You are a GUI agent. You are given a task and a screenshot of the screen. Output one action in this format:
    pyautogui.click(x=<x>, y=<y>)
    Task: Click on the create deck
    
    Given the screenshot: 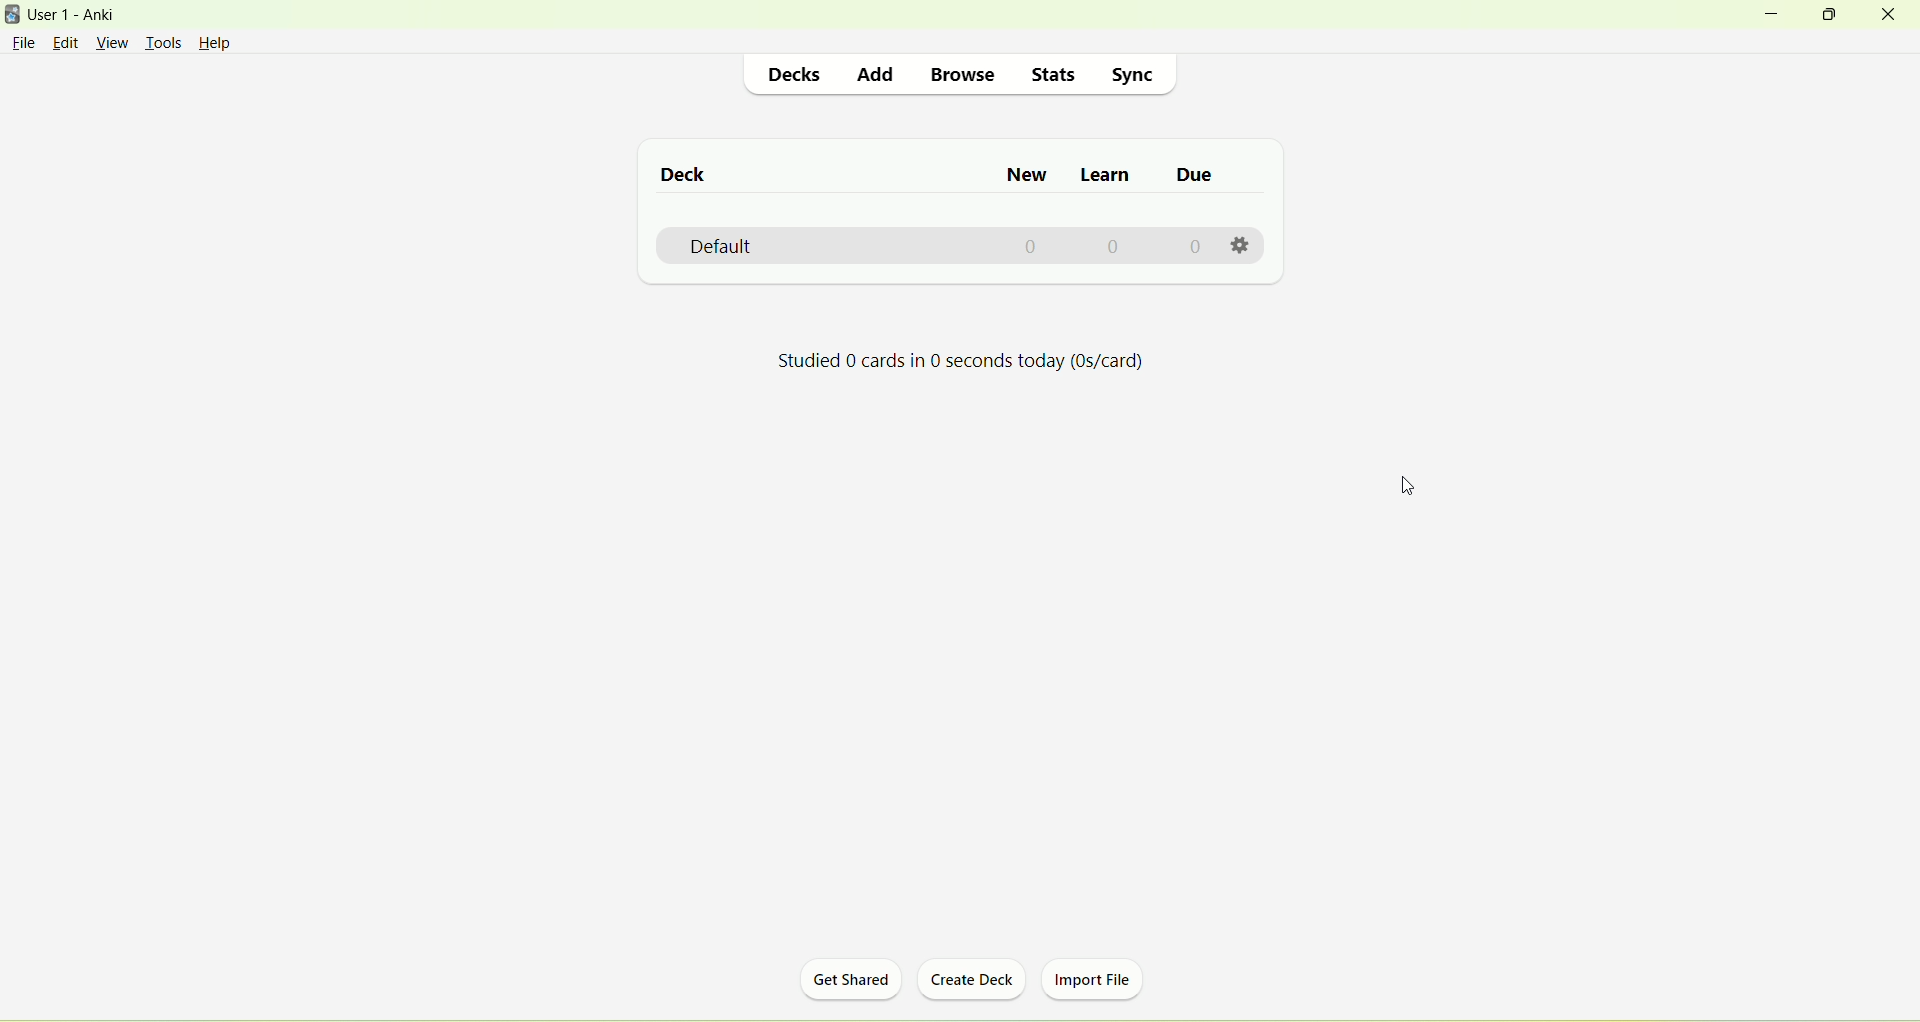 What is the action you would take?
    pyautogui.click(x=971, y=980)
    